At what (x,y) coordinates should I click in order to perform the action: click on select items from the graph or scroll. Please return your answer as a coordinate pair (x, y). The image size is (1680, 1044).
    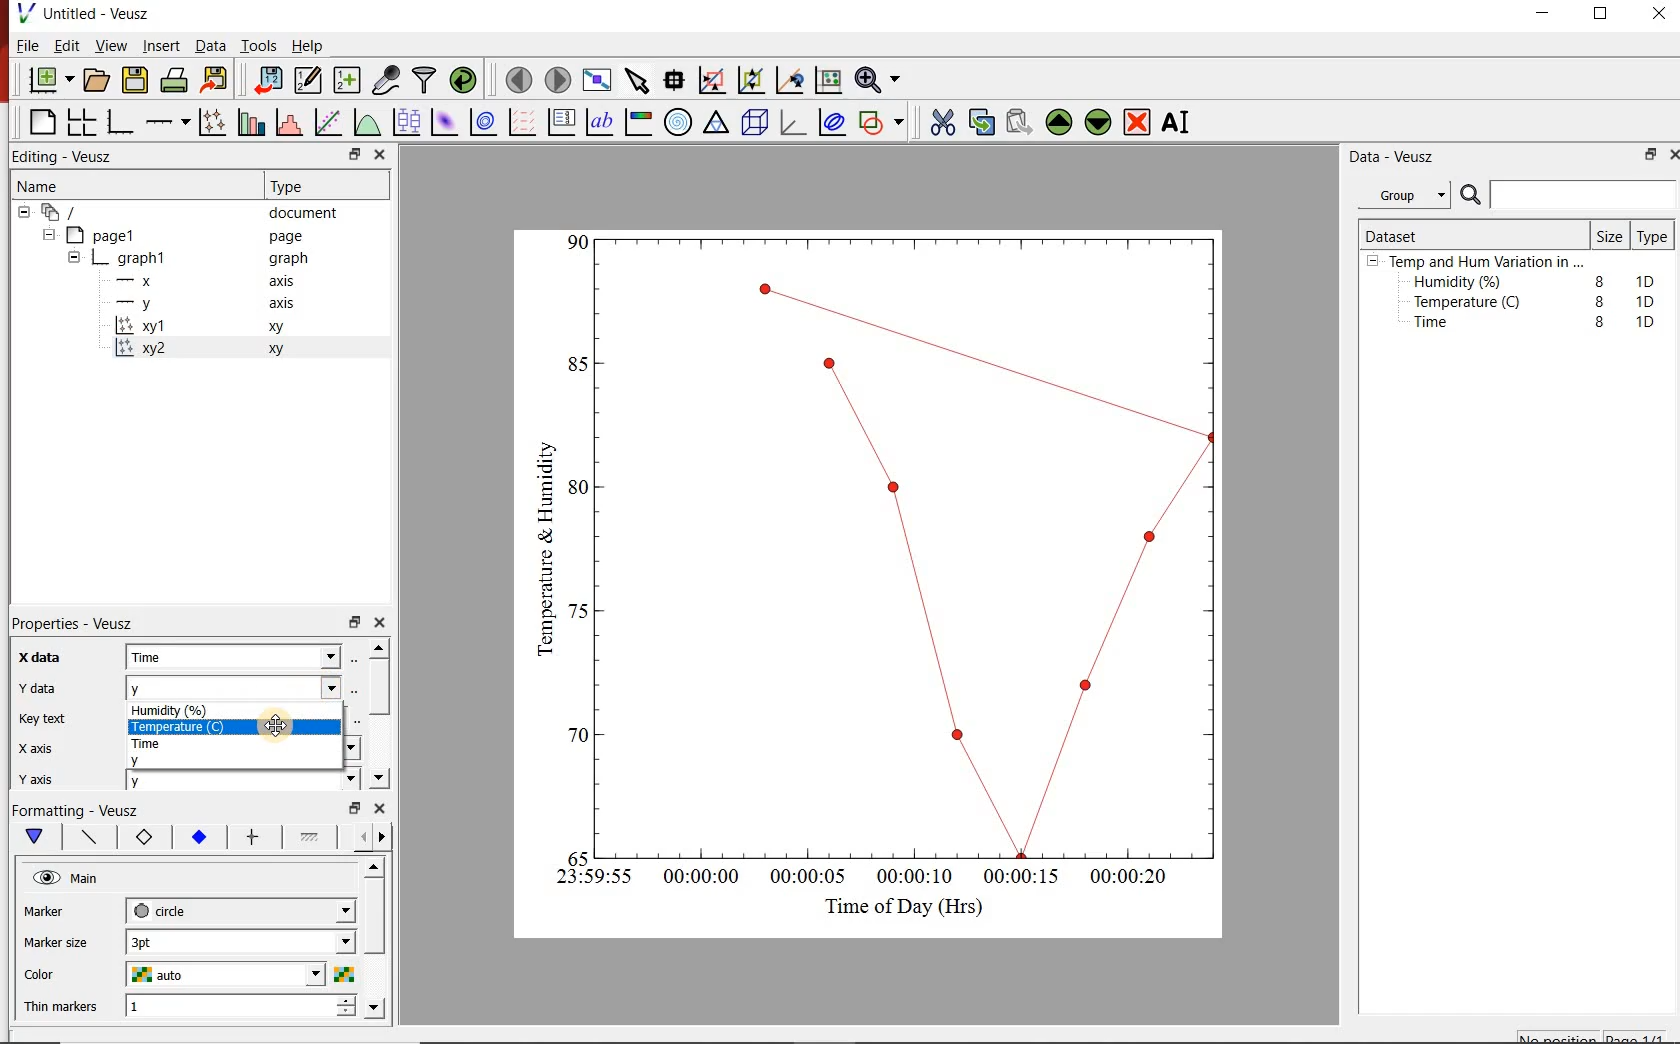
    Looking at the image, I should click on (638, 83).